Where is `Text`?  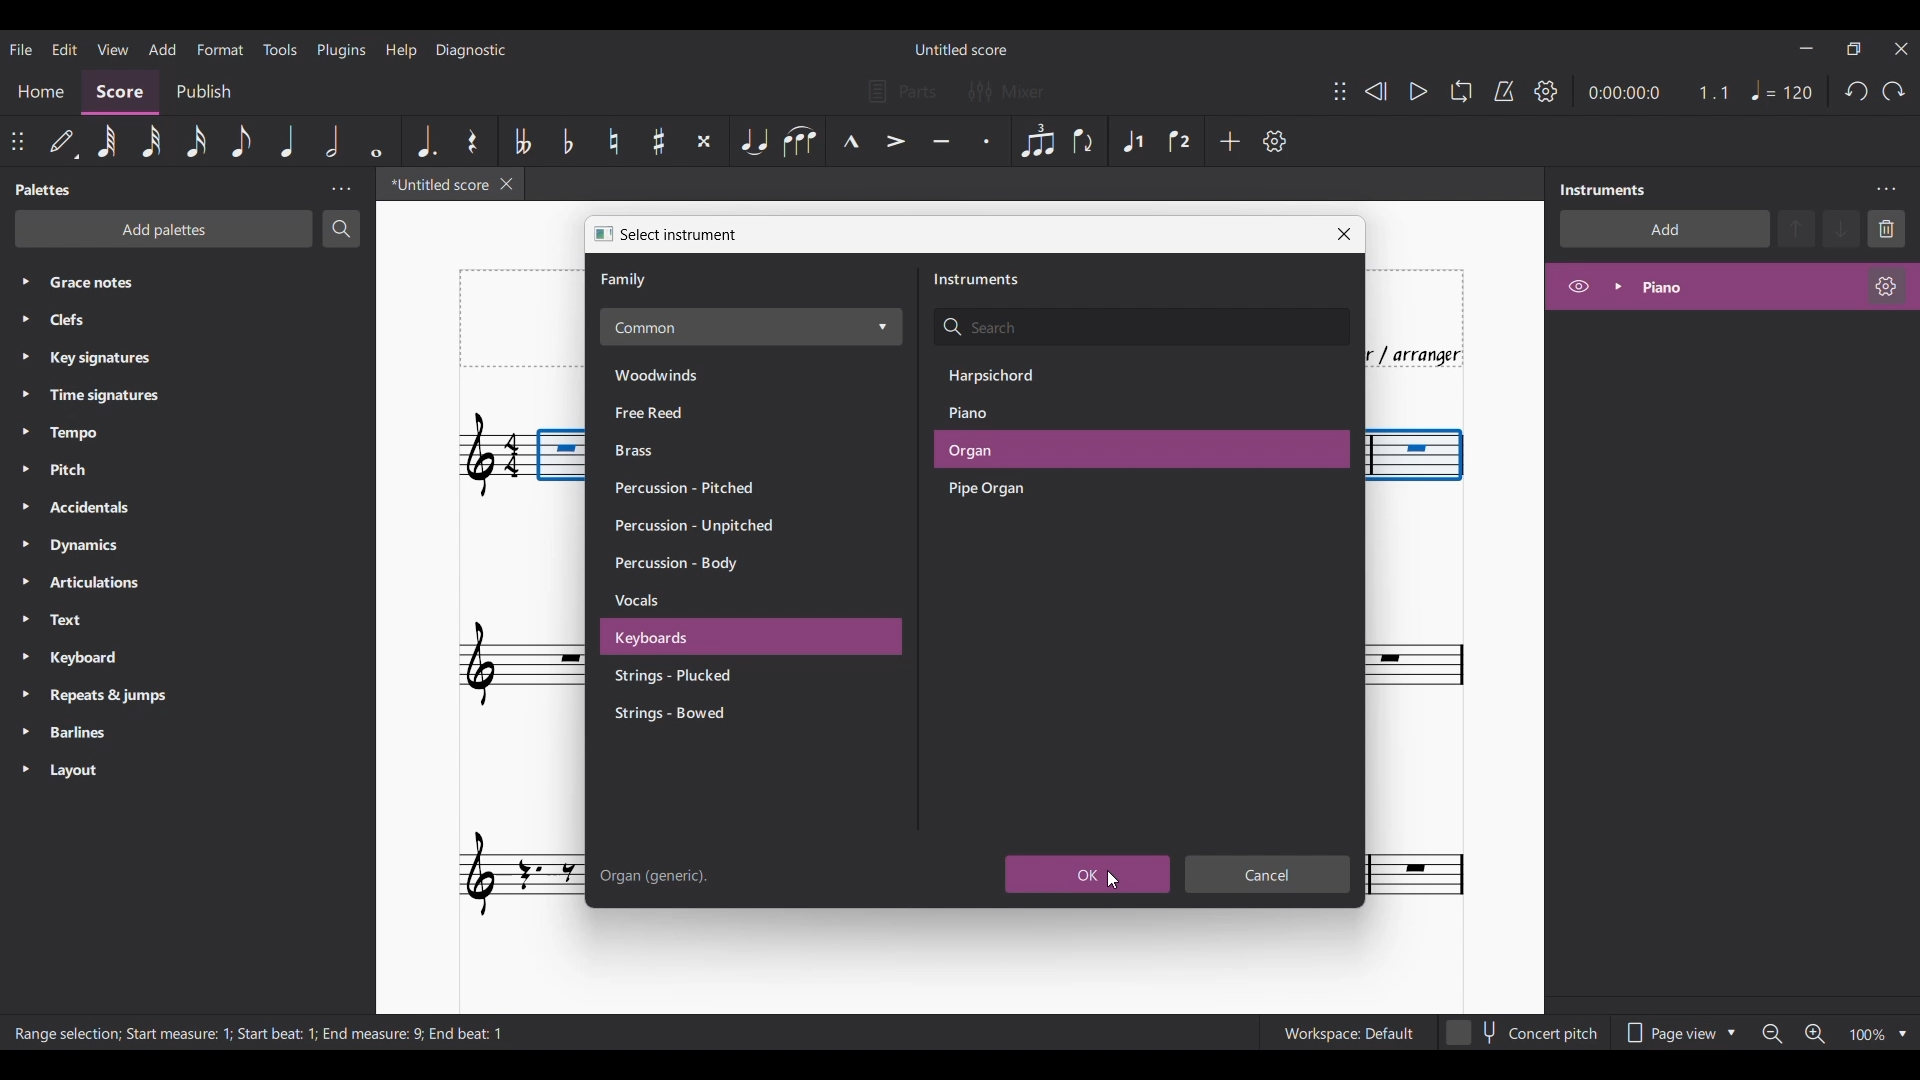 Text is located at coordinates (105, 621).